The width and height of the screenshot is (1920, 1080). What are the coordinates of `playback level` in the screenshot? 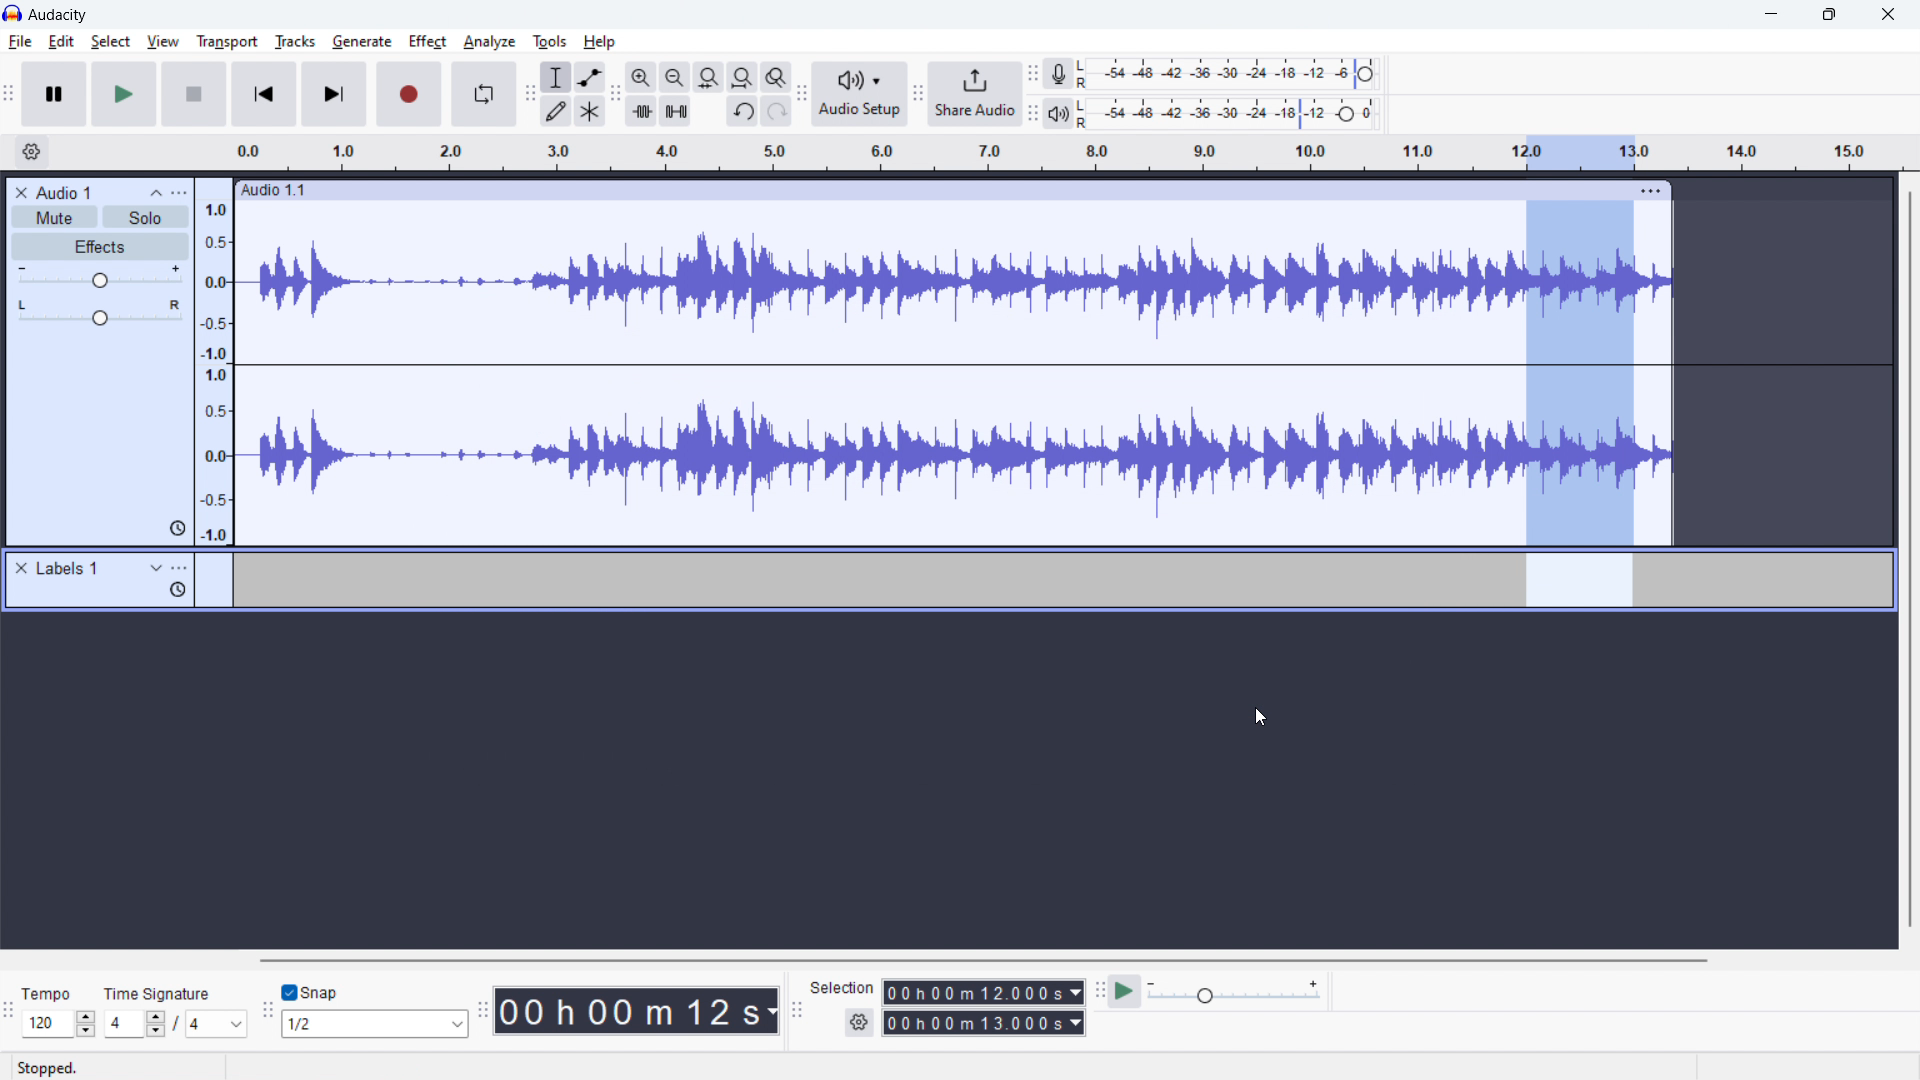 It's located at (1242, 112).